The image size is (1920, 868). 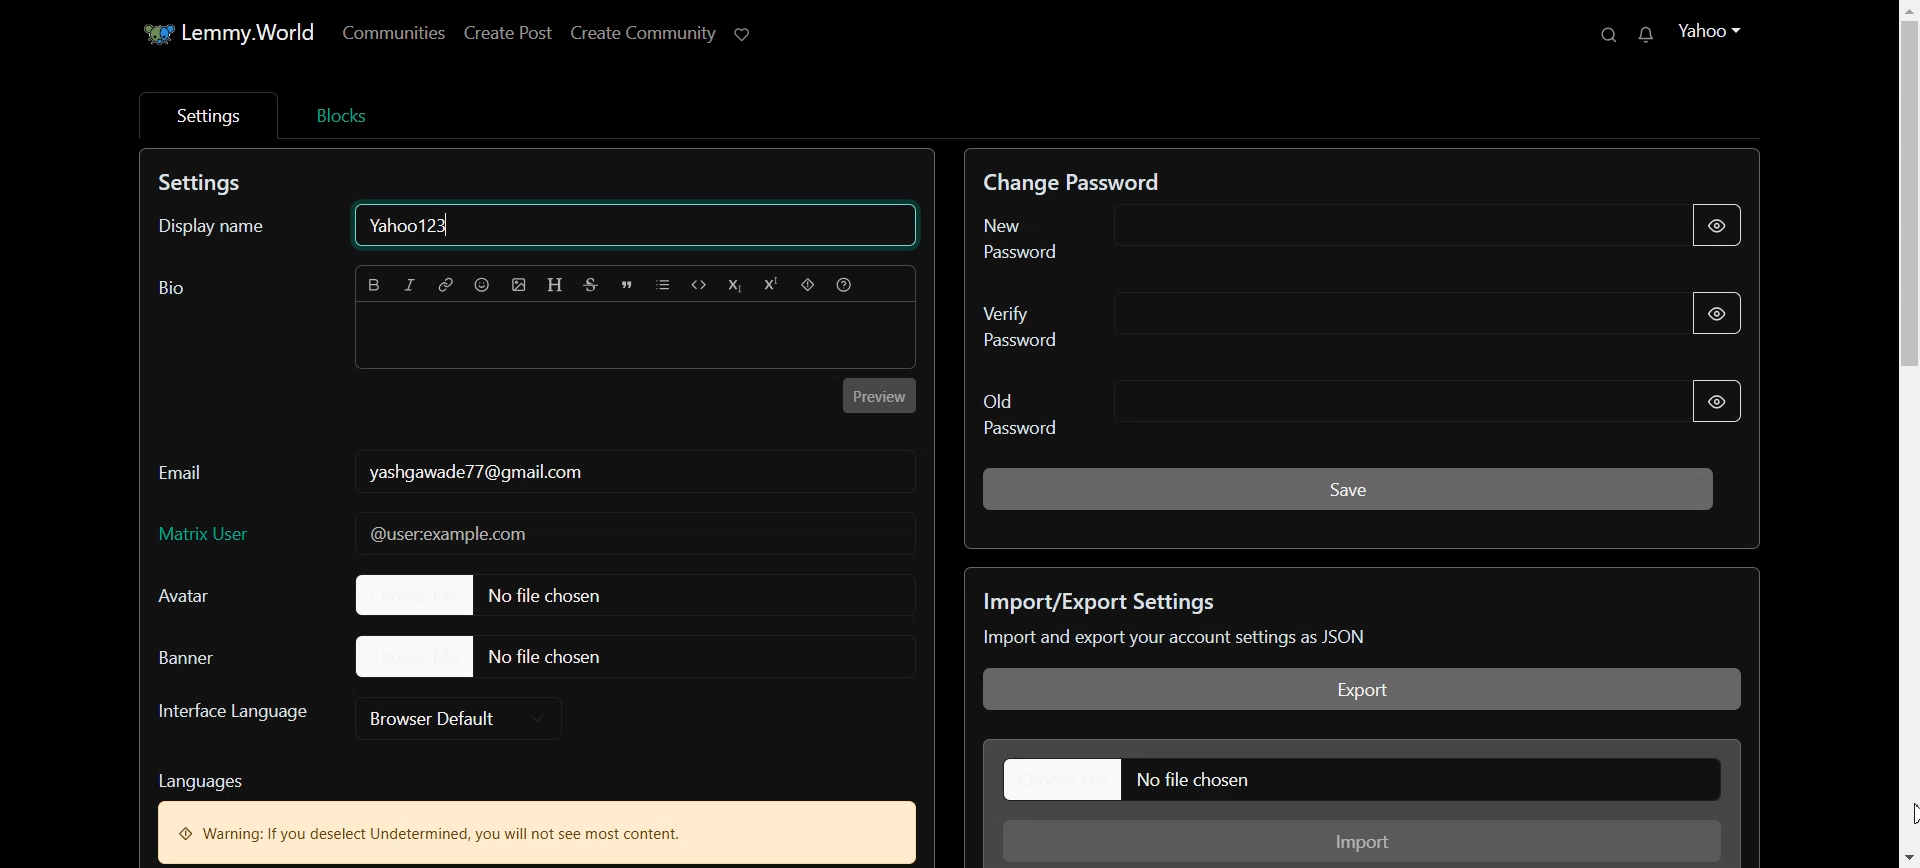 I want to click on Italic, so click(x=411, y=286).